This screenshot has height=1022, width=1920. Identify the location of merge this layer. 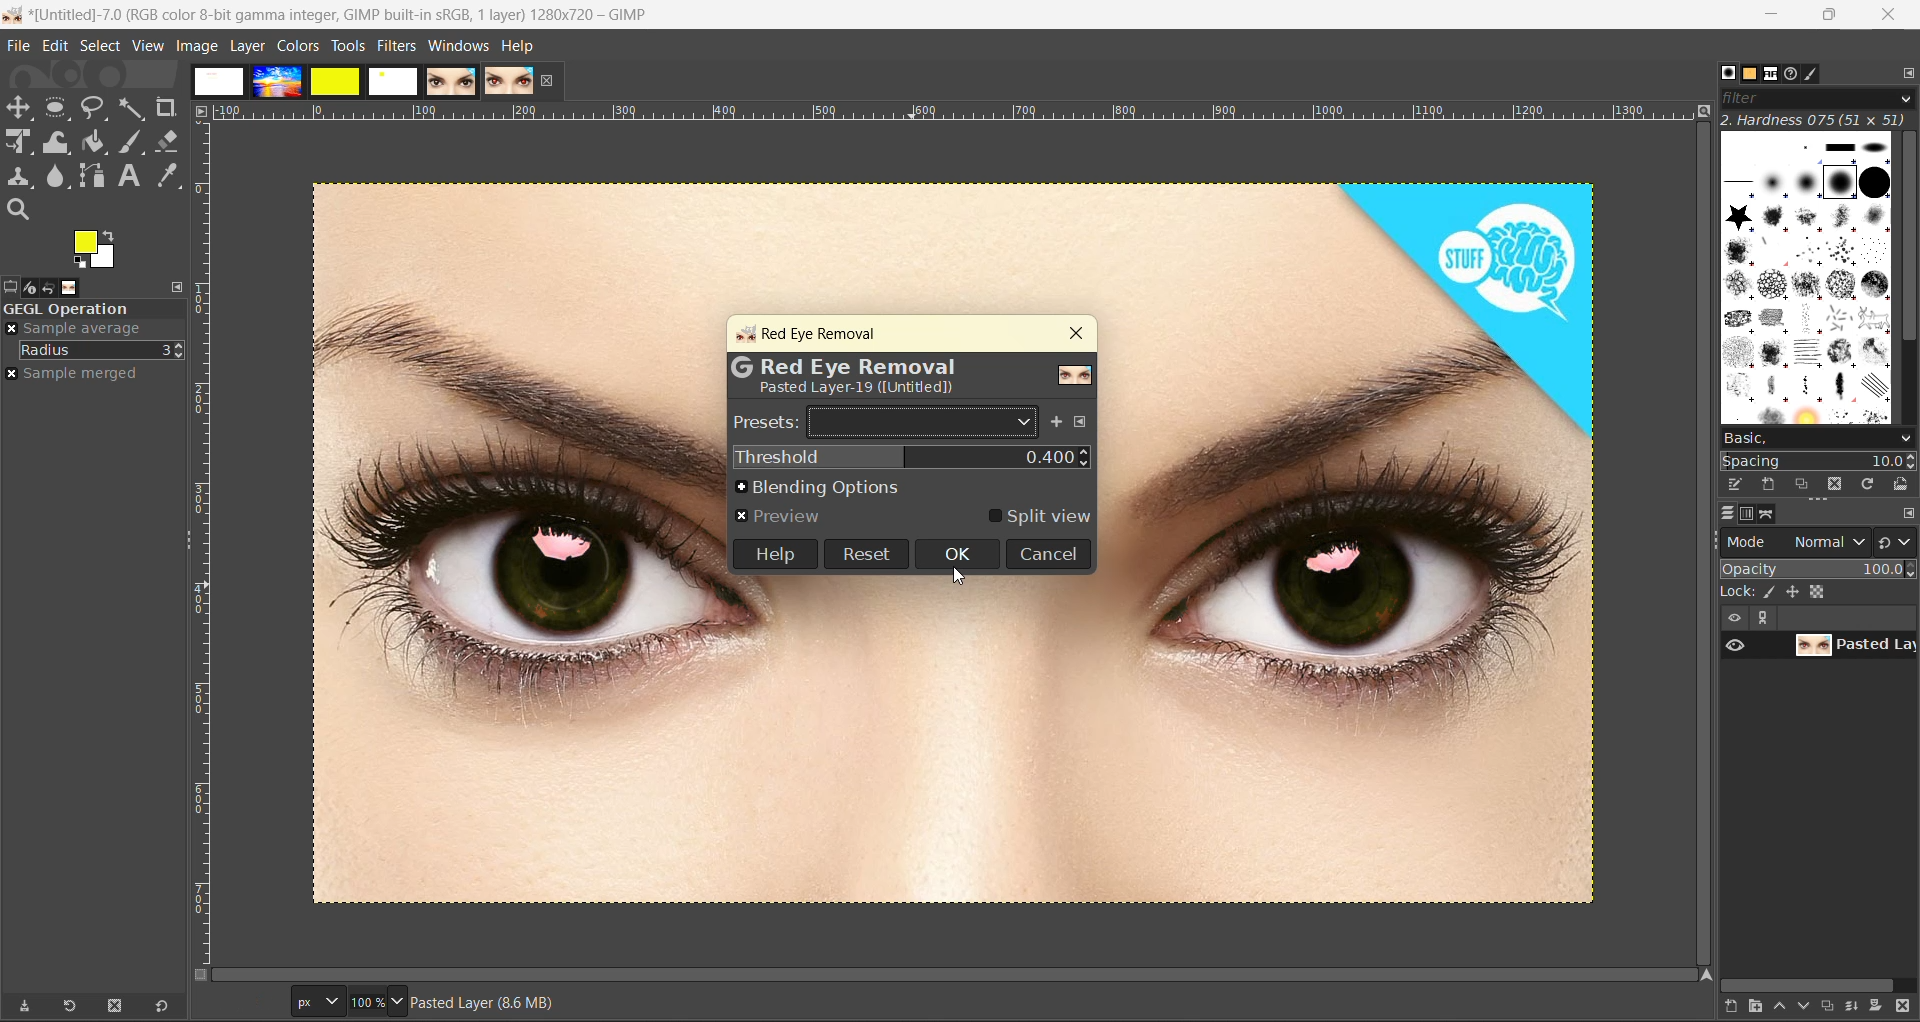
(1855, 1007).